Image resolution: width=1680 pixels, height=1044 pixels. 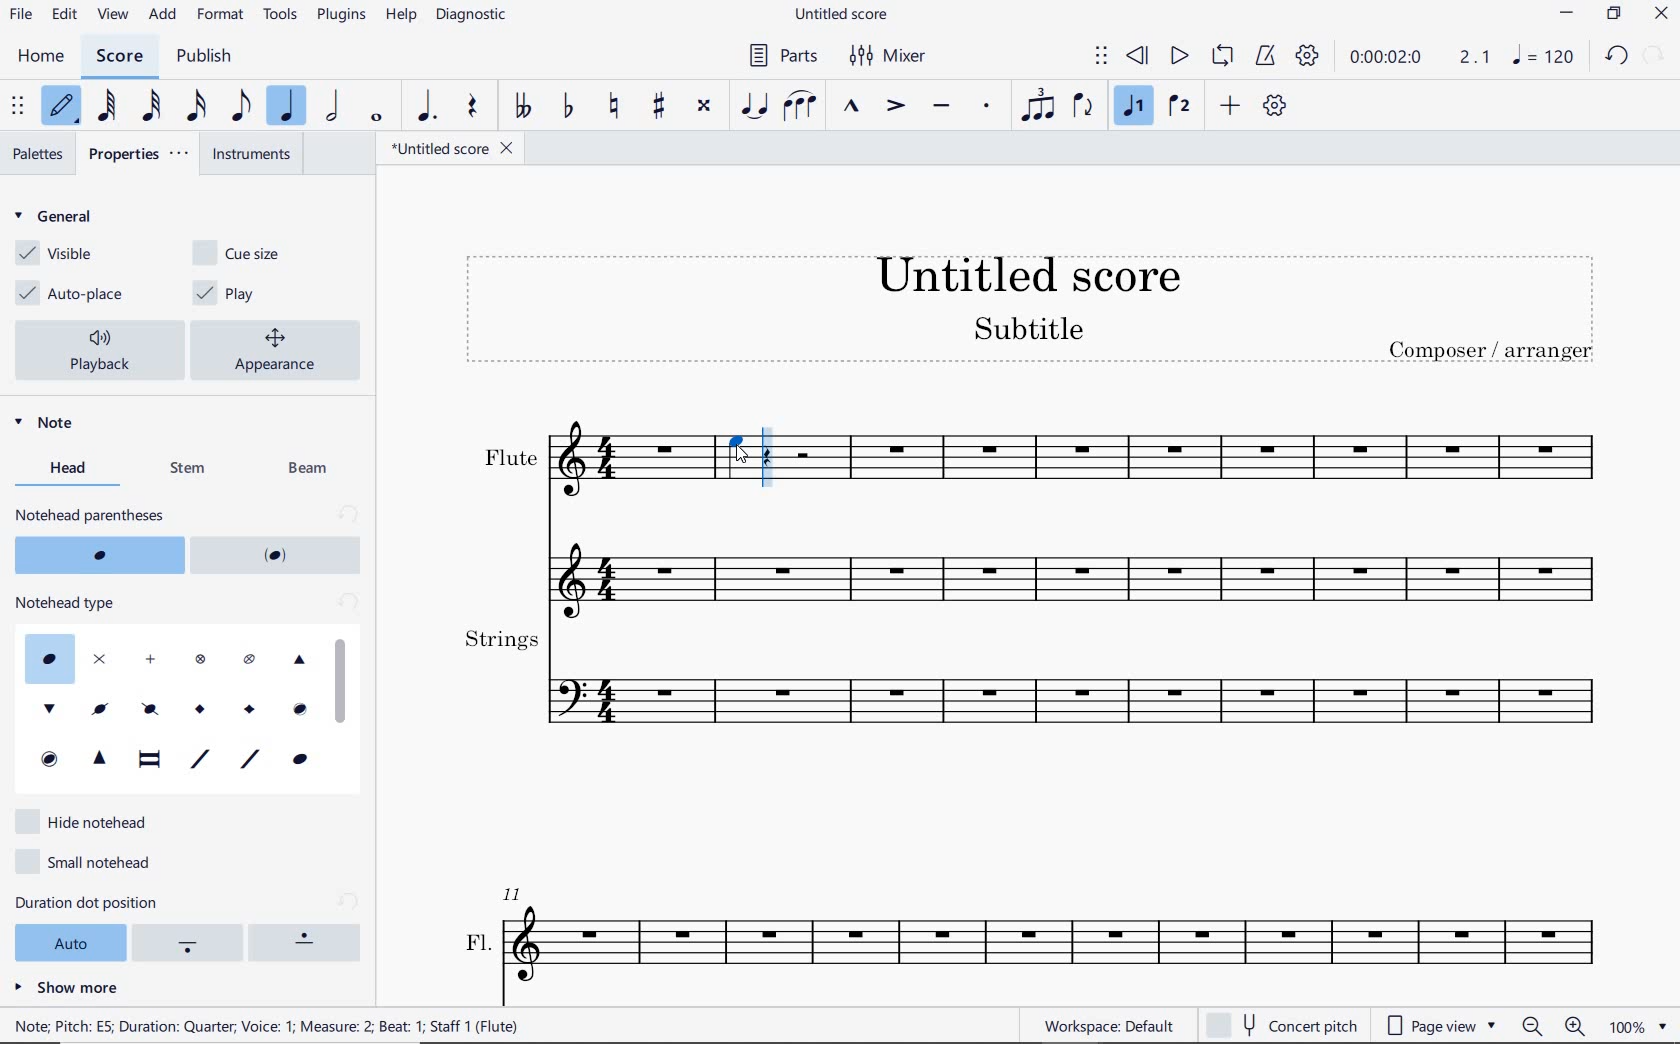 What do you see at coordinates (787, 56) in the screenshot?
I see `PARTS` at bounding box center [787, 56].